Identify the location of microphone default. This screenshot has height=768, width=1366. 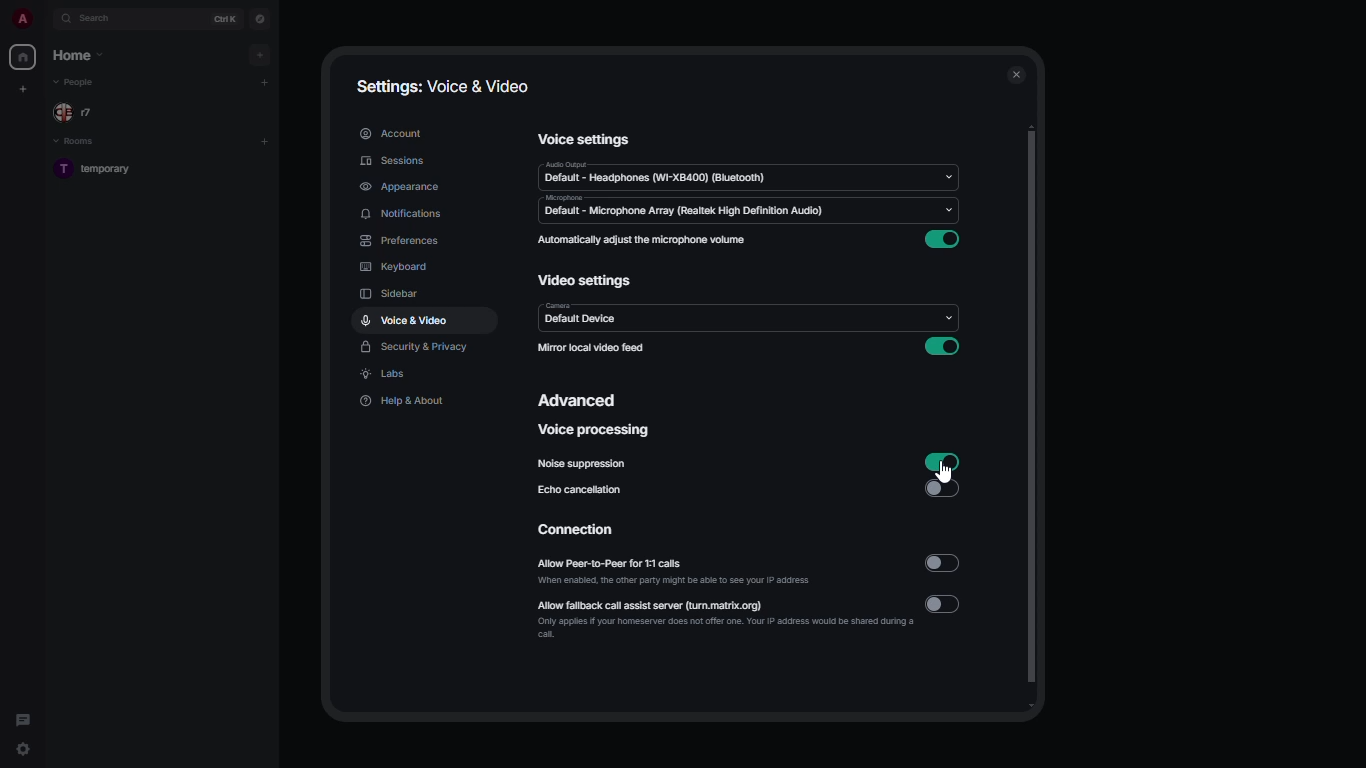
(683, 207).